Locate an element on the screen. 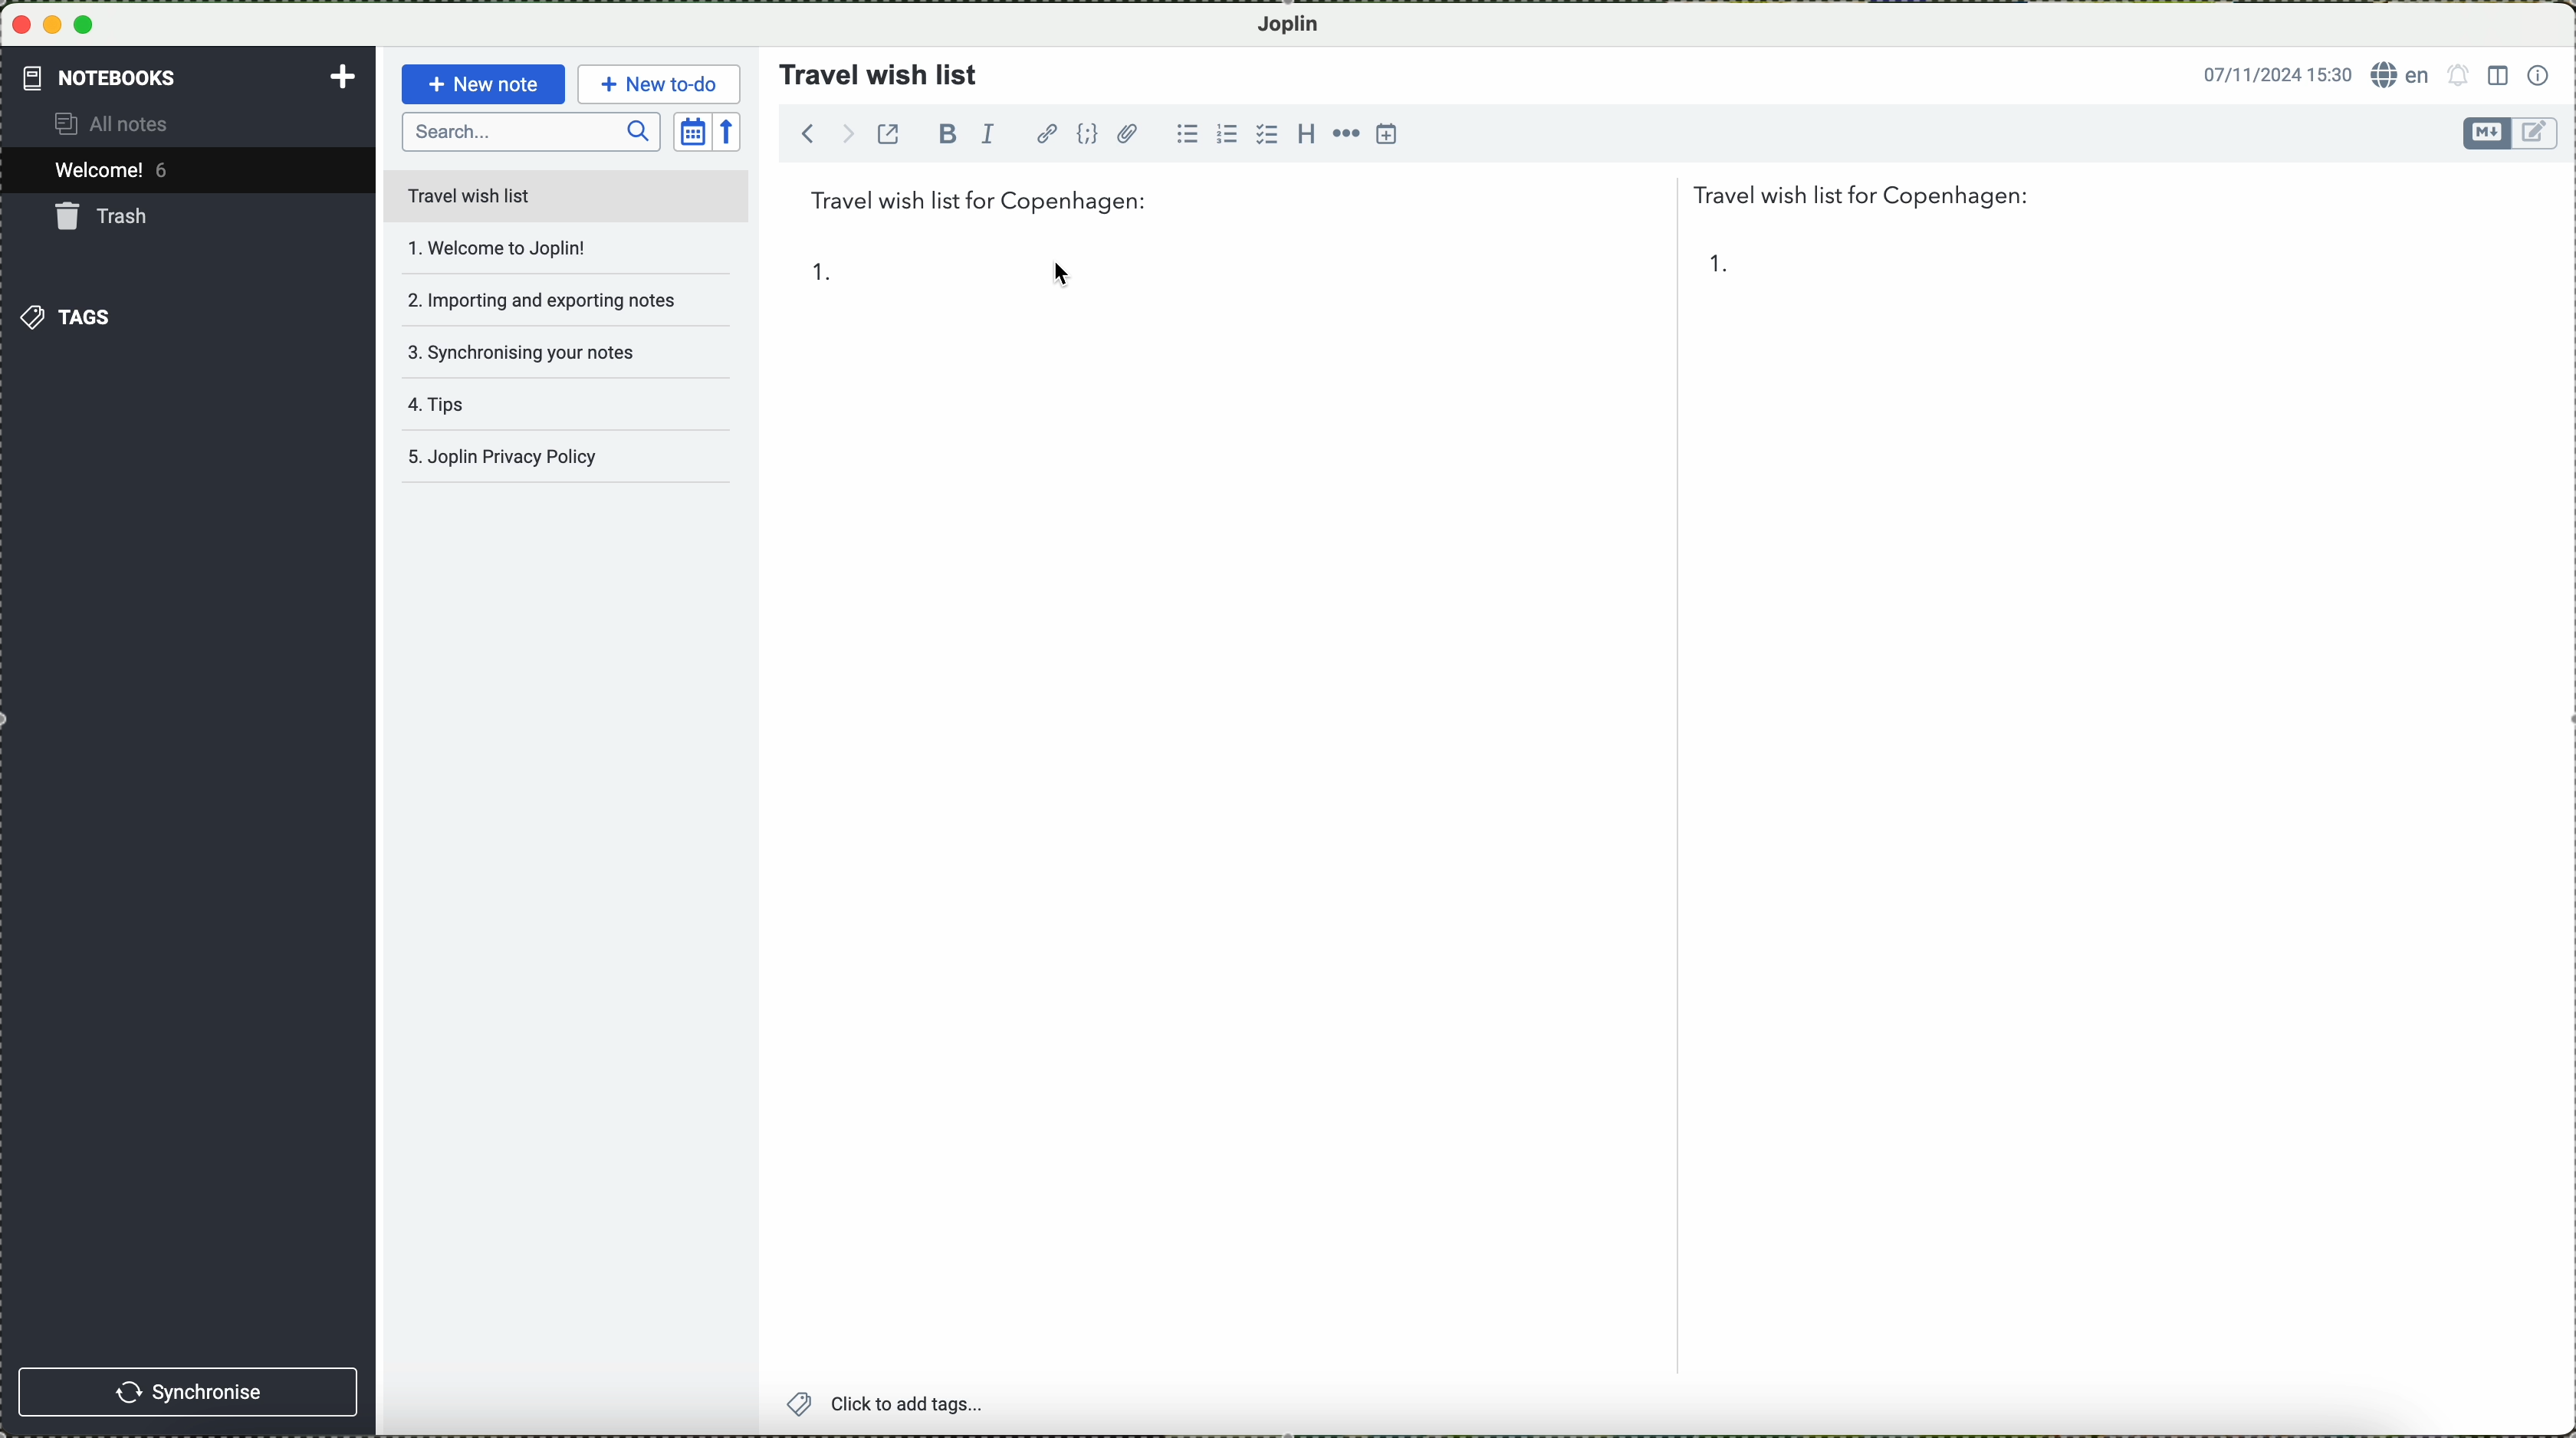  date and hour is located at coordinates (2270, 72).